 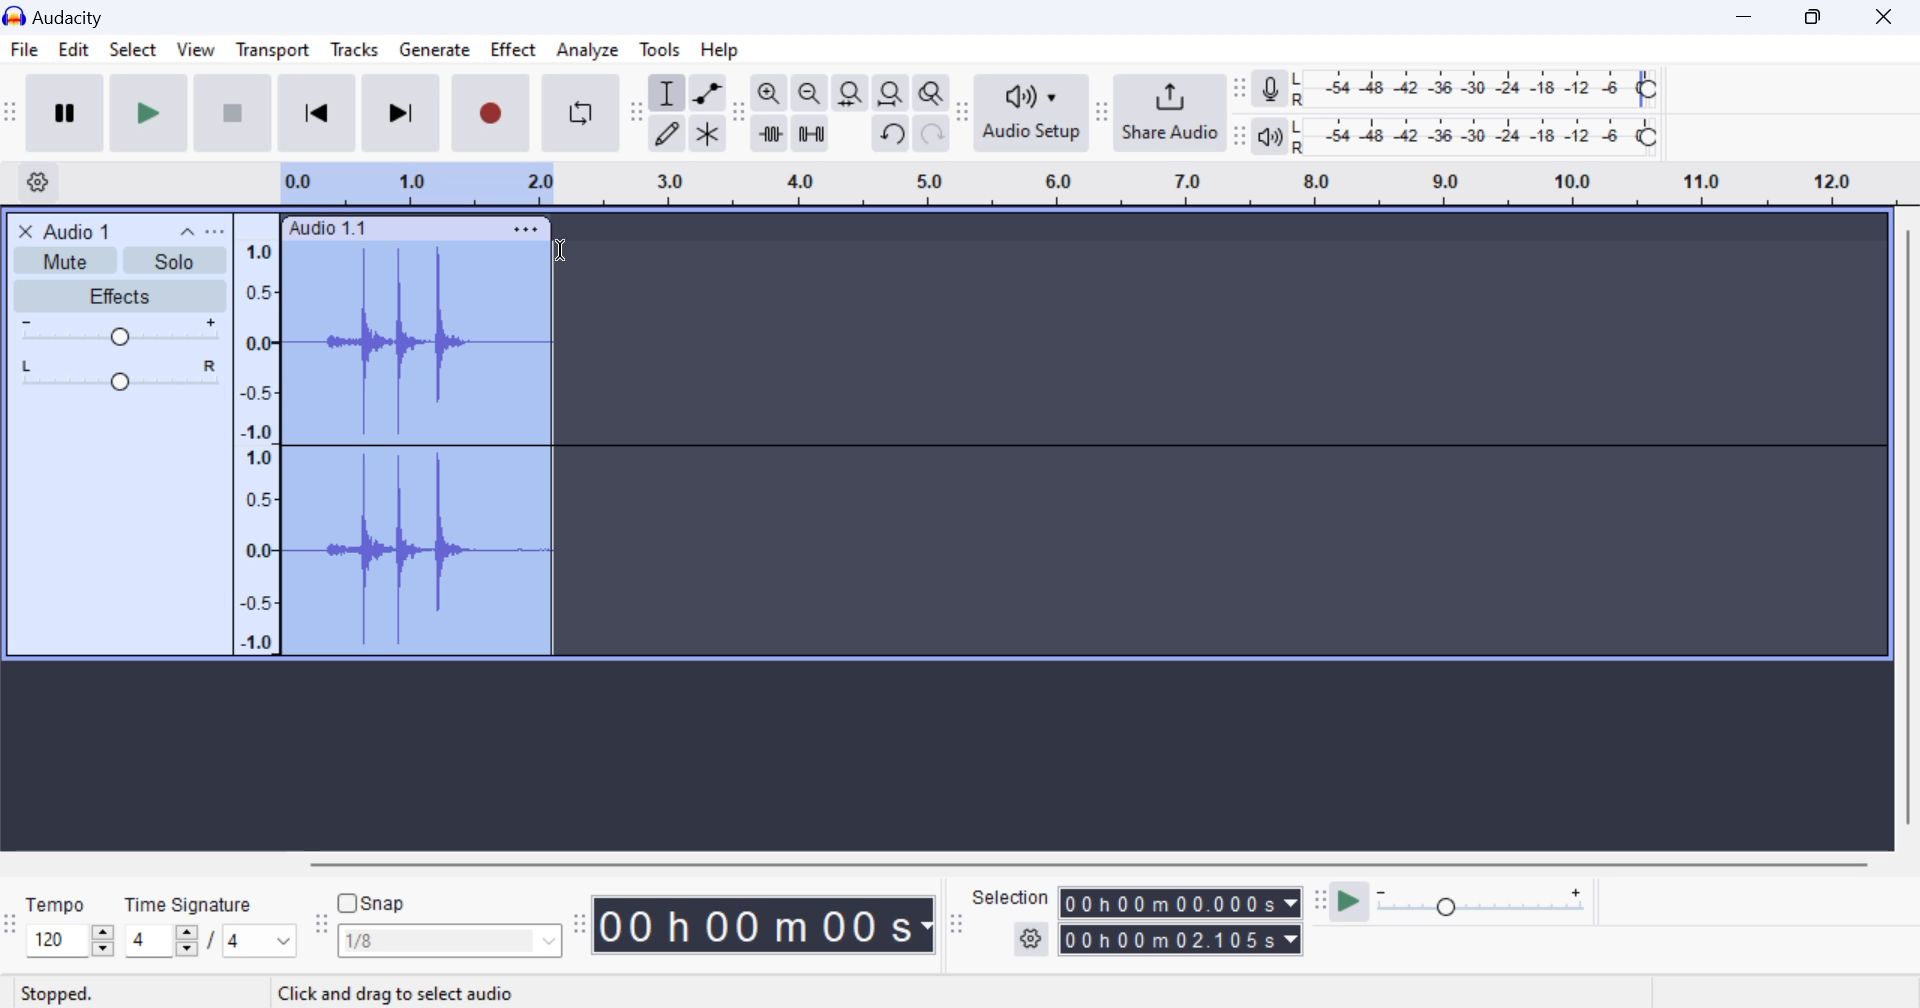 What do you see at coordinates (1271, 91) in the screenshot?
I see `record meter` at bounding box center [1271, 91].